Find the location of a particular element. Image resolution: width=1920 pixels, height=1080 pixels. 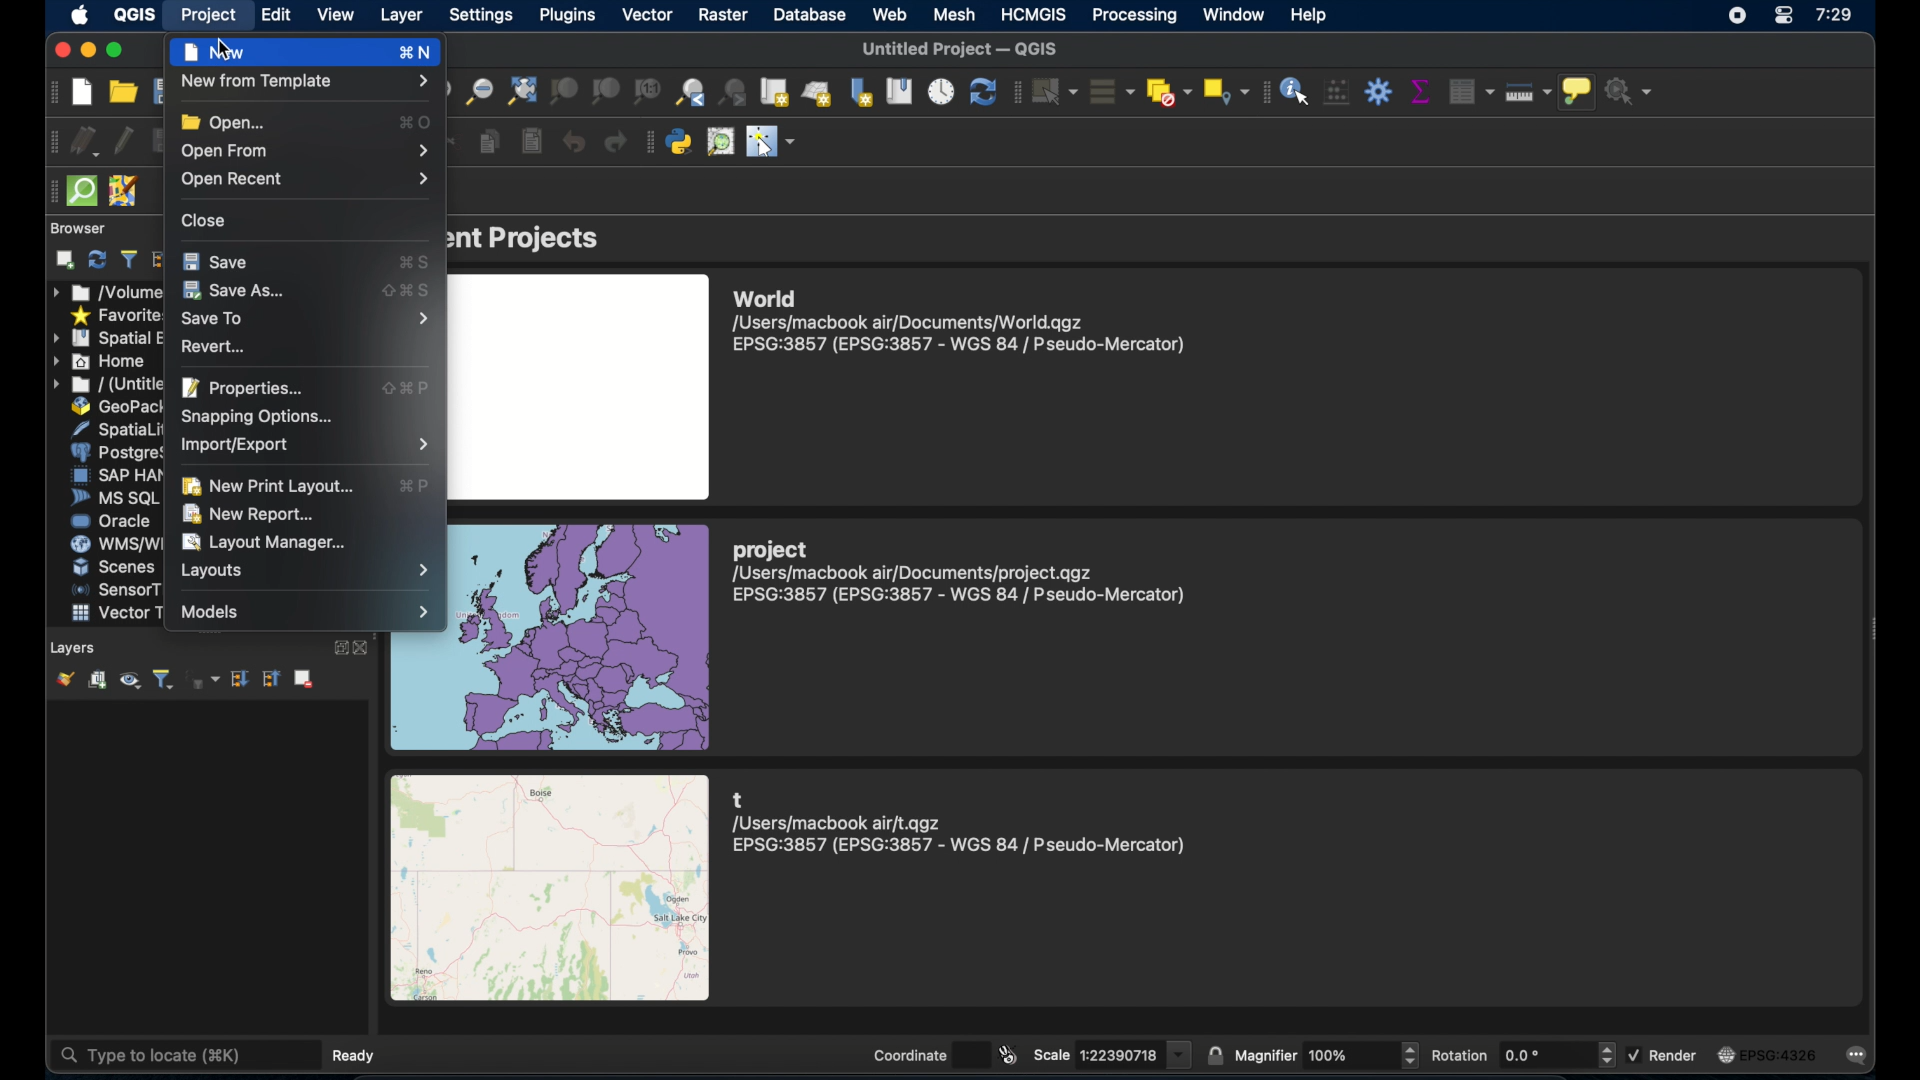

layers is located at coordinates (74, 648).